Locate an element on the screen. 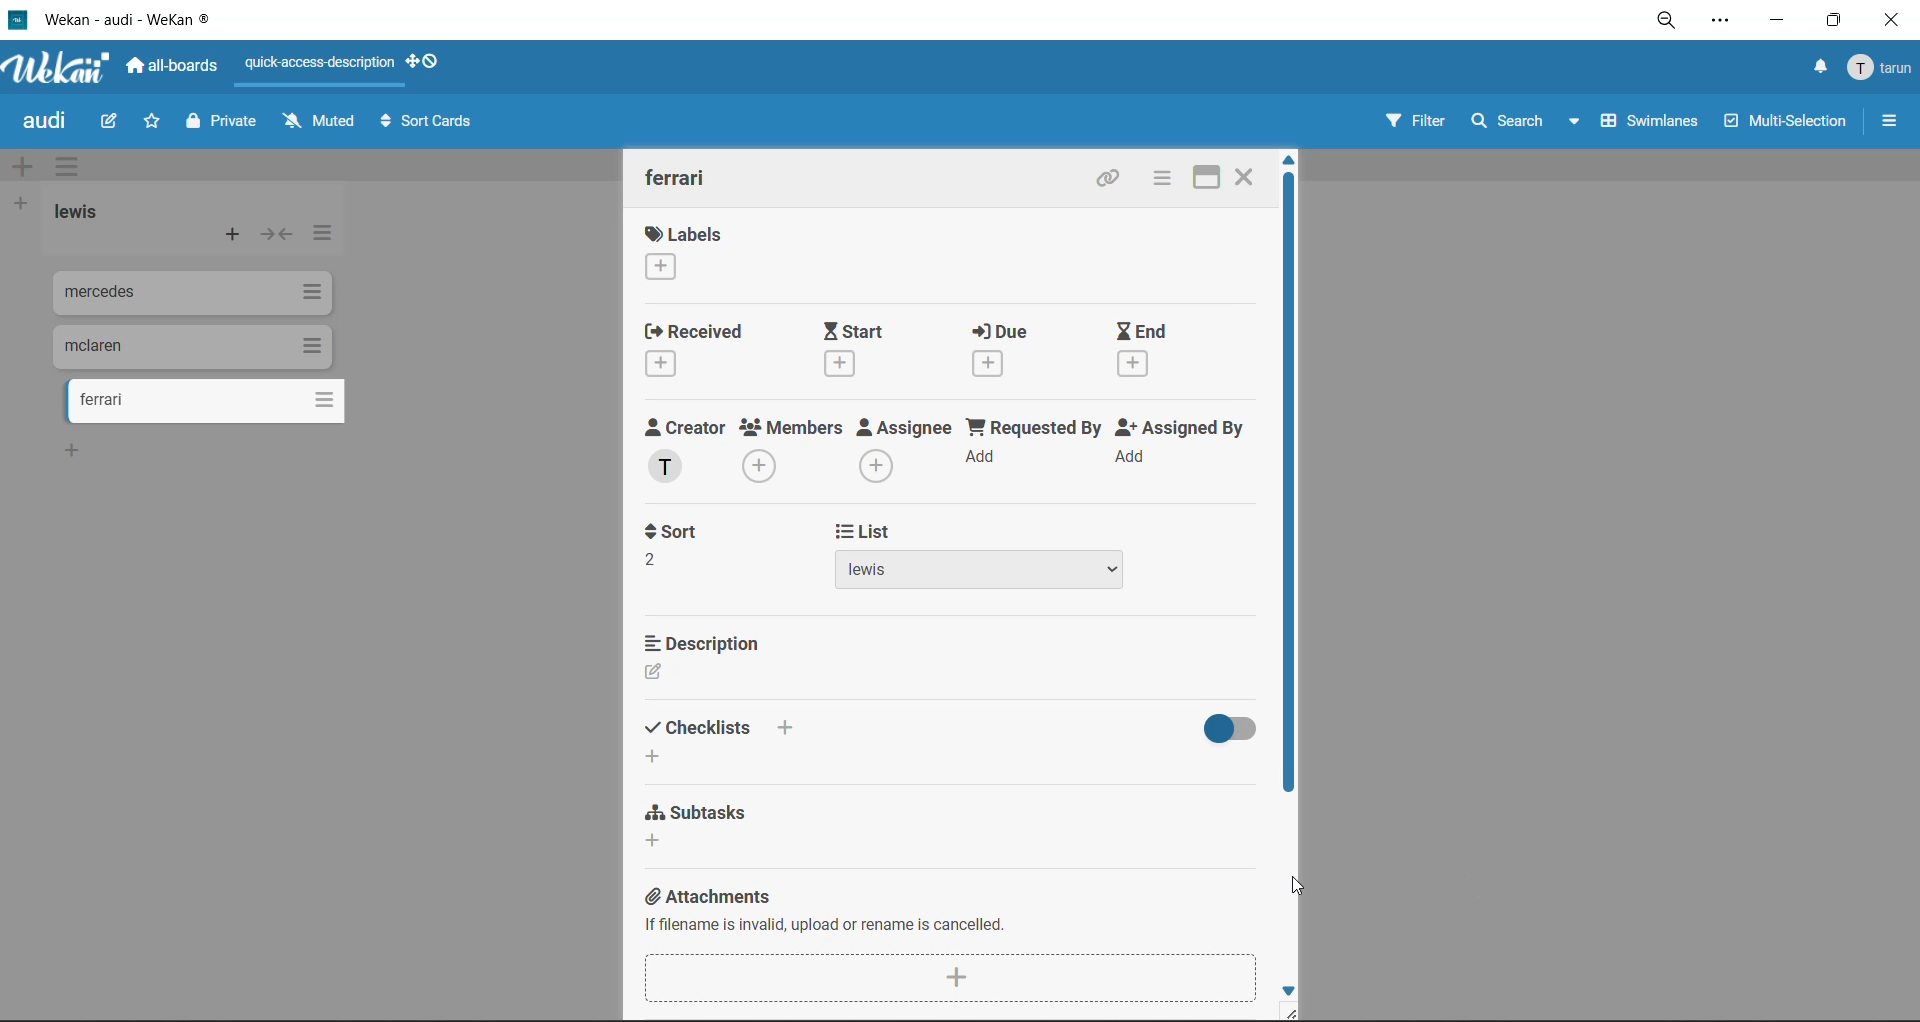 The width and height of the screenshot is (1920, 1022). board title is located at coordinates (41, 121).